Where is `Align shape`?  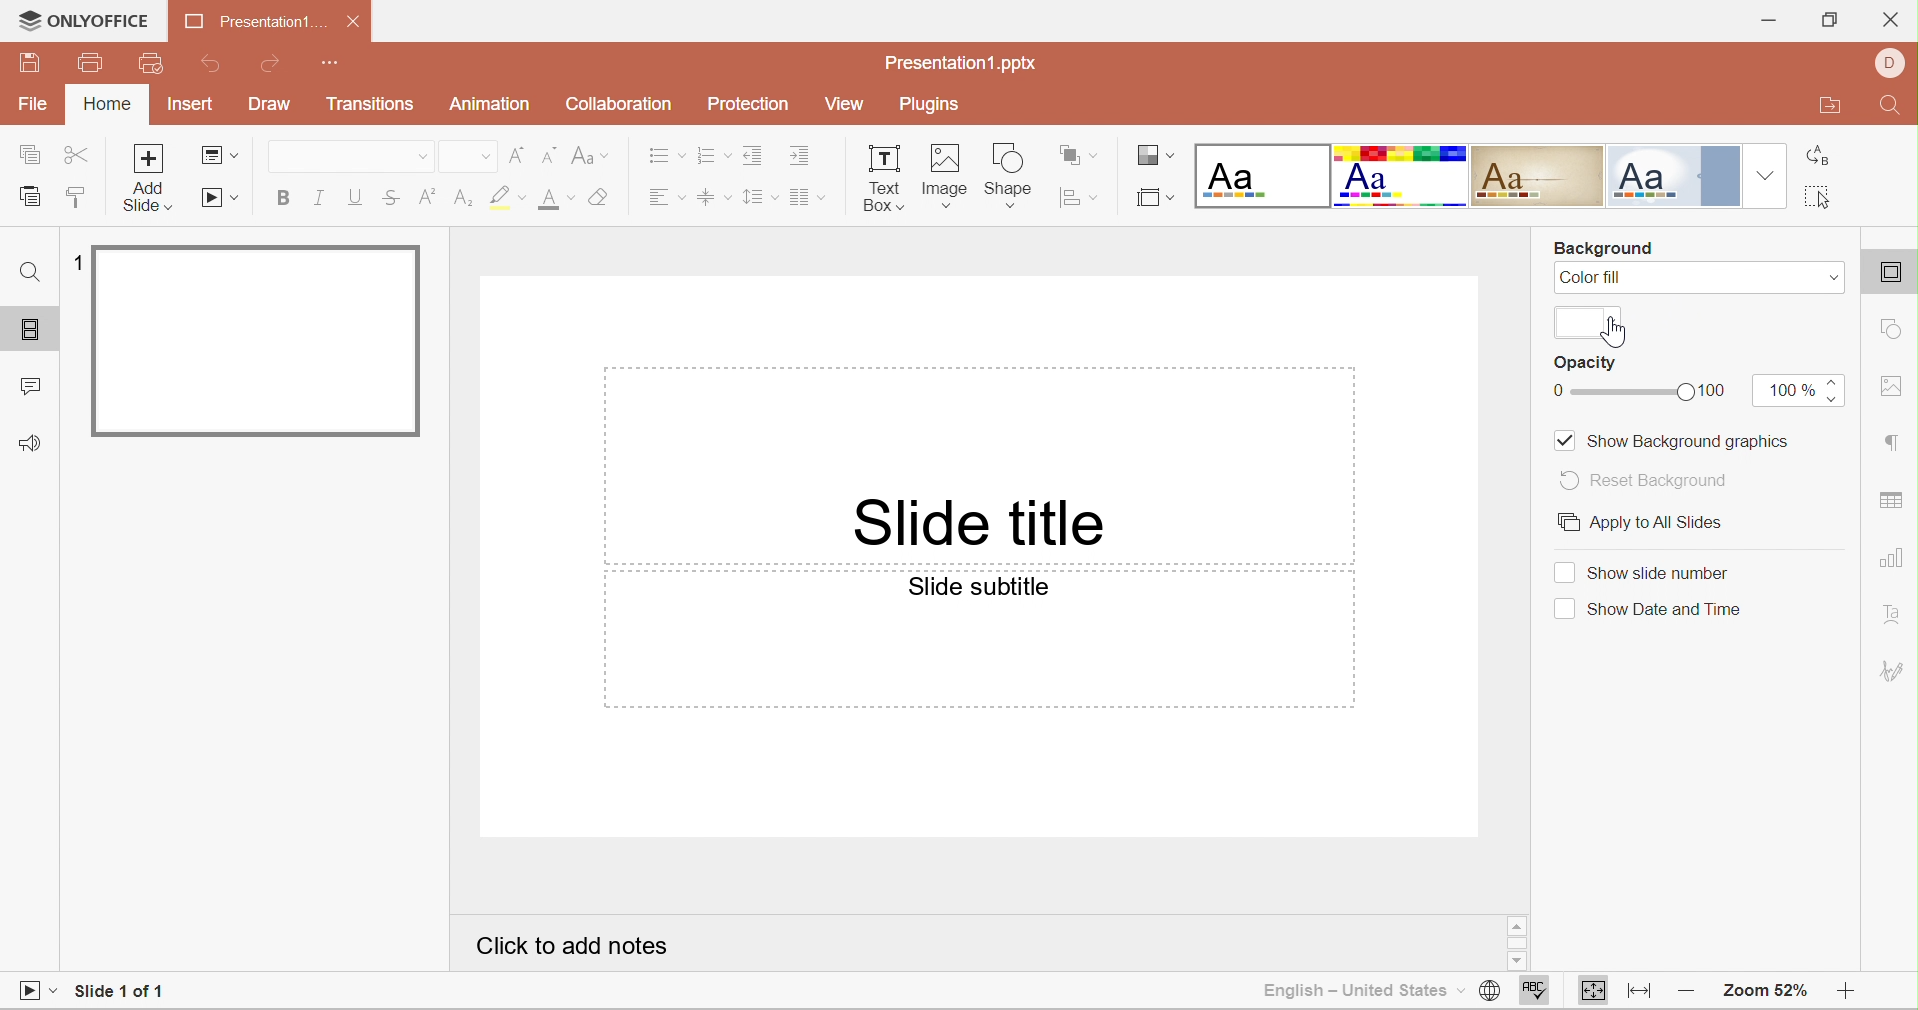
Align shape is located at coordinates (1078, 195).